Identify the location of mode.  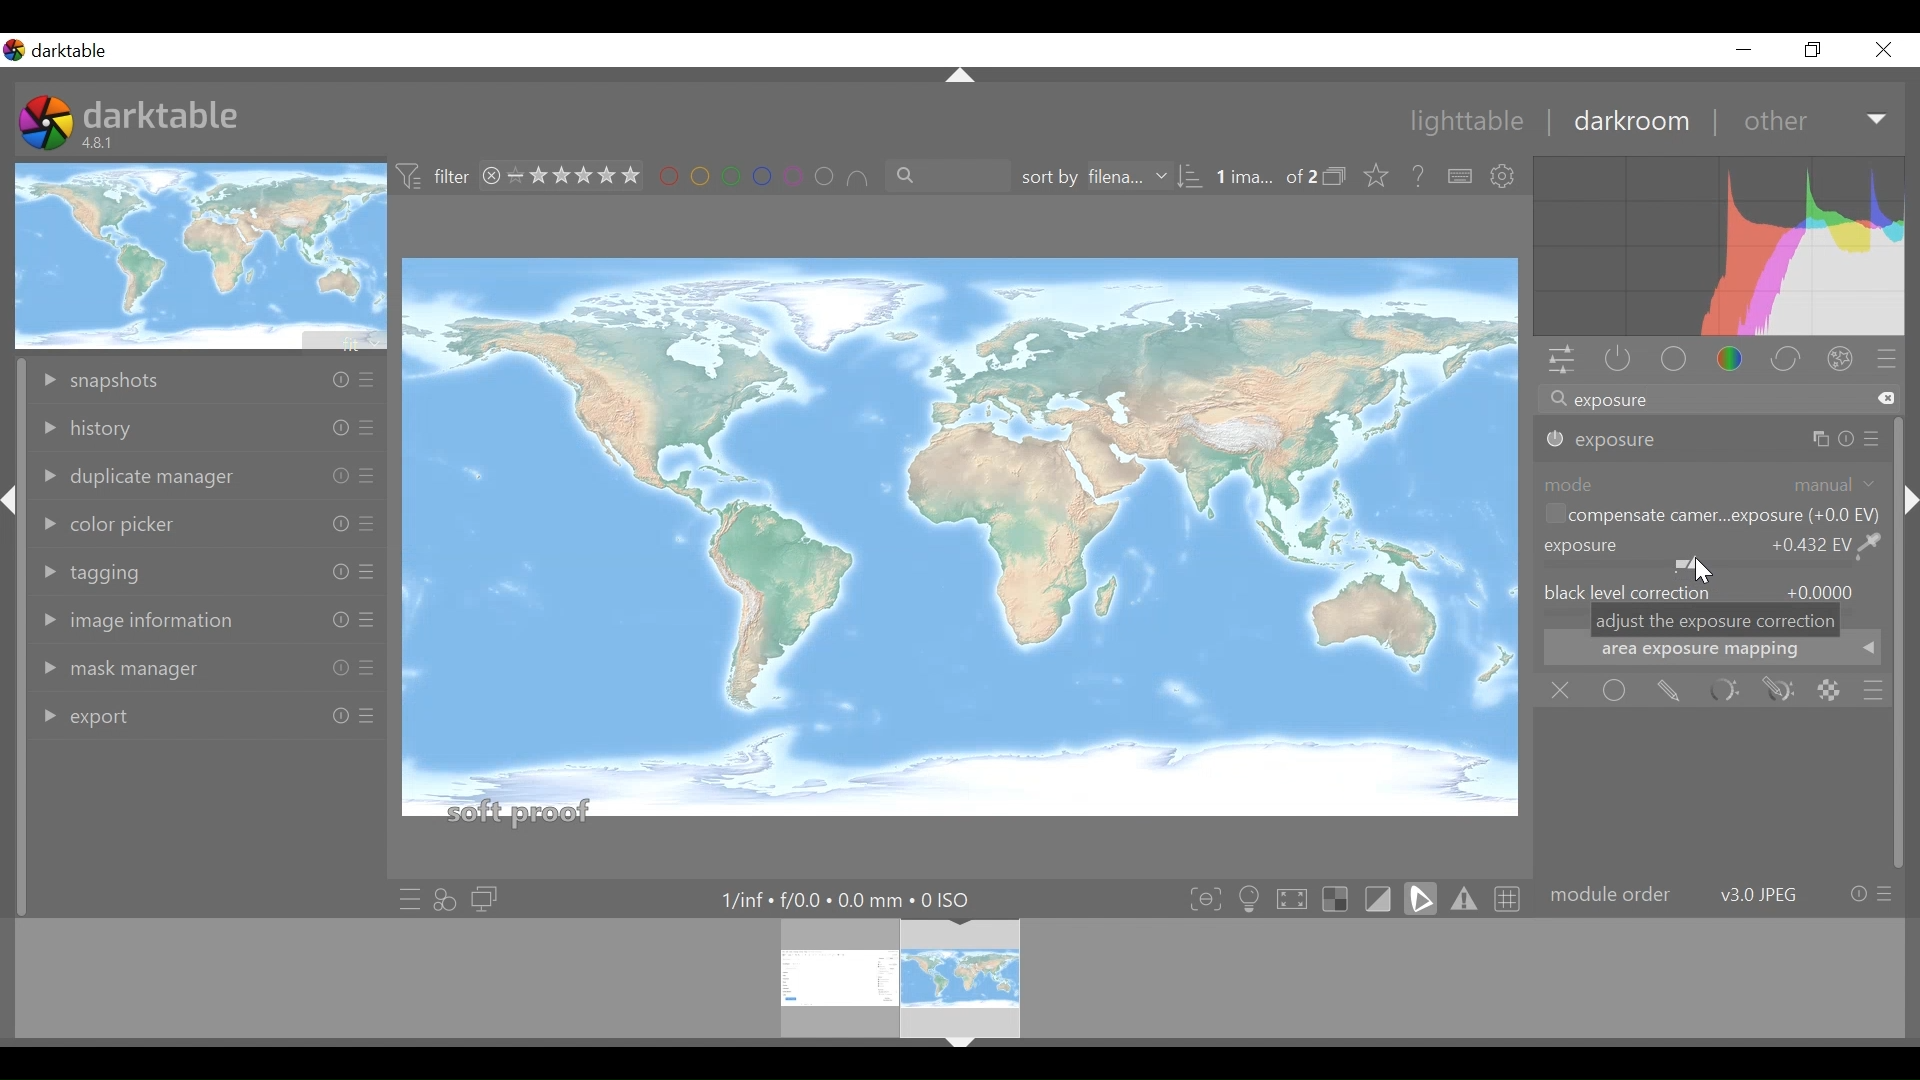
(1712, 483).